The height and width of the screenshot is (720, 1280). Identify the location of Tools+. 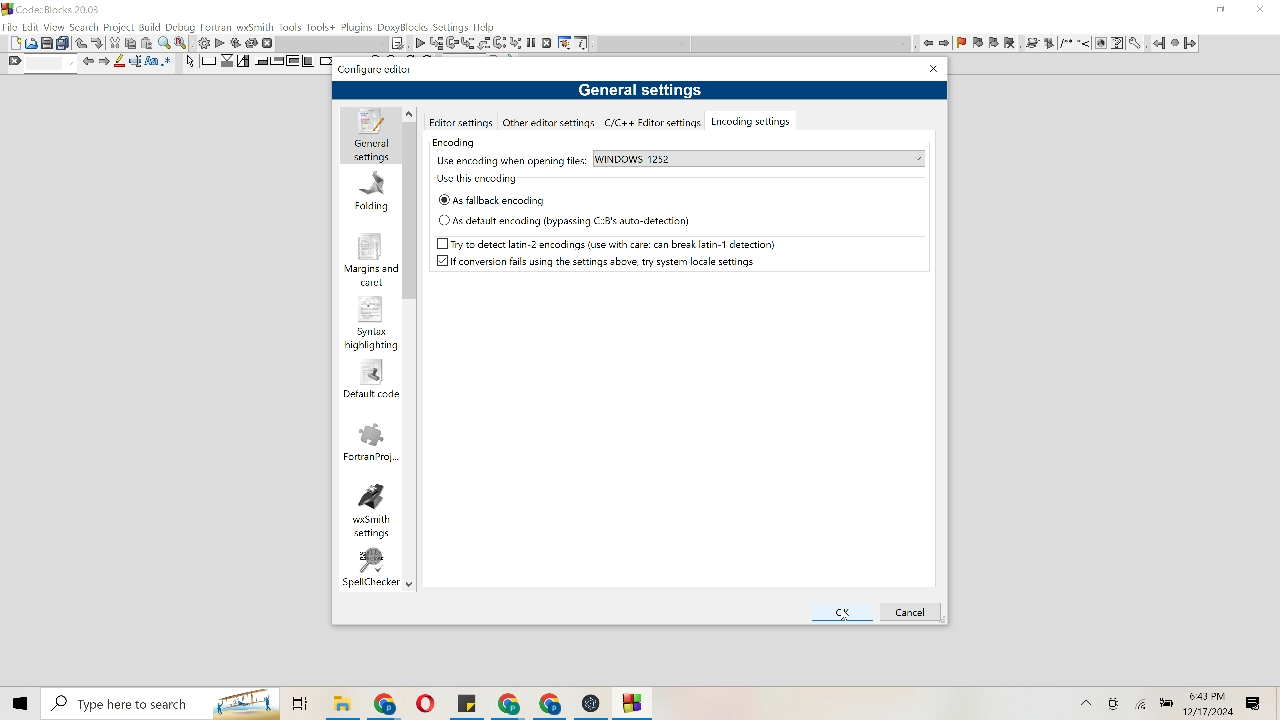
(321, 28).